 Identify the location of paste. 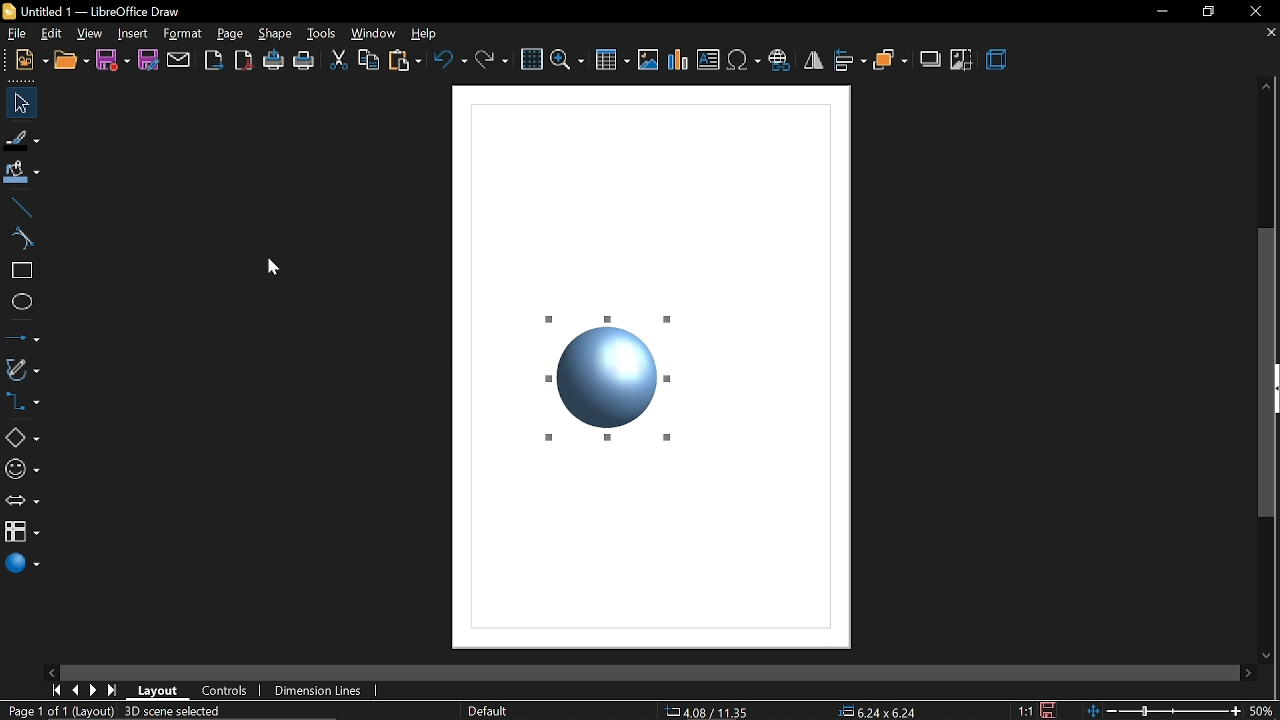
(405, 61).